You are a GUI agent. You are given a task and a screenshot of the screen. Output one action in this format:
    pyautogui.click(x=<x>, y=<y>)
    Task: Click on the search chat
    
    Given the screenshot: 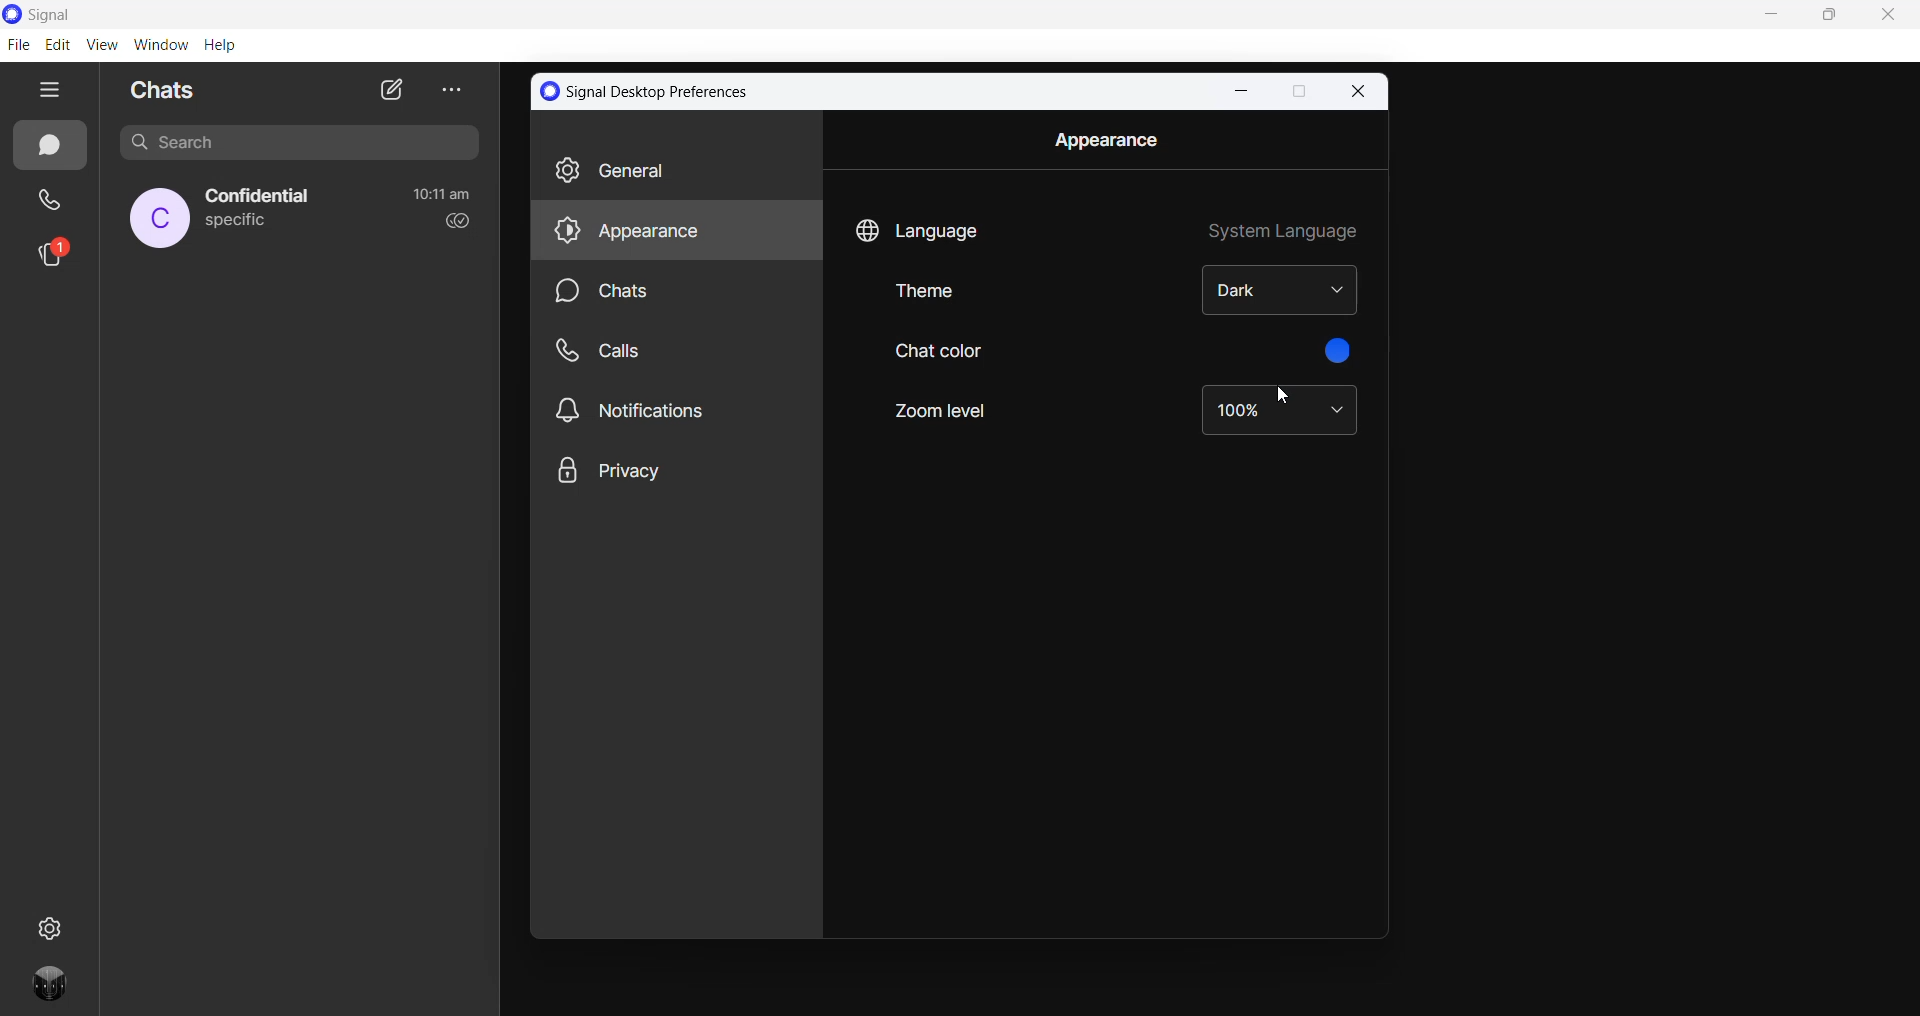 What is the action you would take?
    pyautogui.click(x=307, y=147)
    